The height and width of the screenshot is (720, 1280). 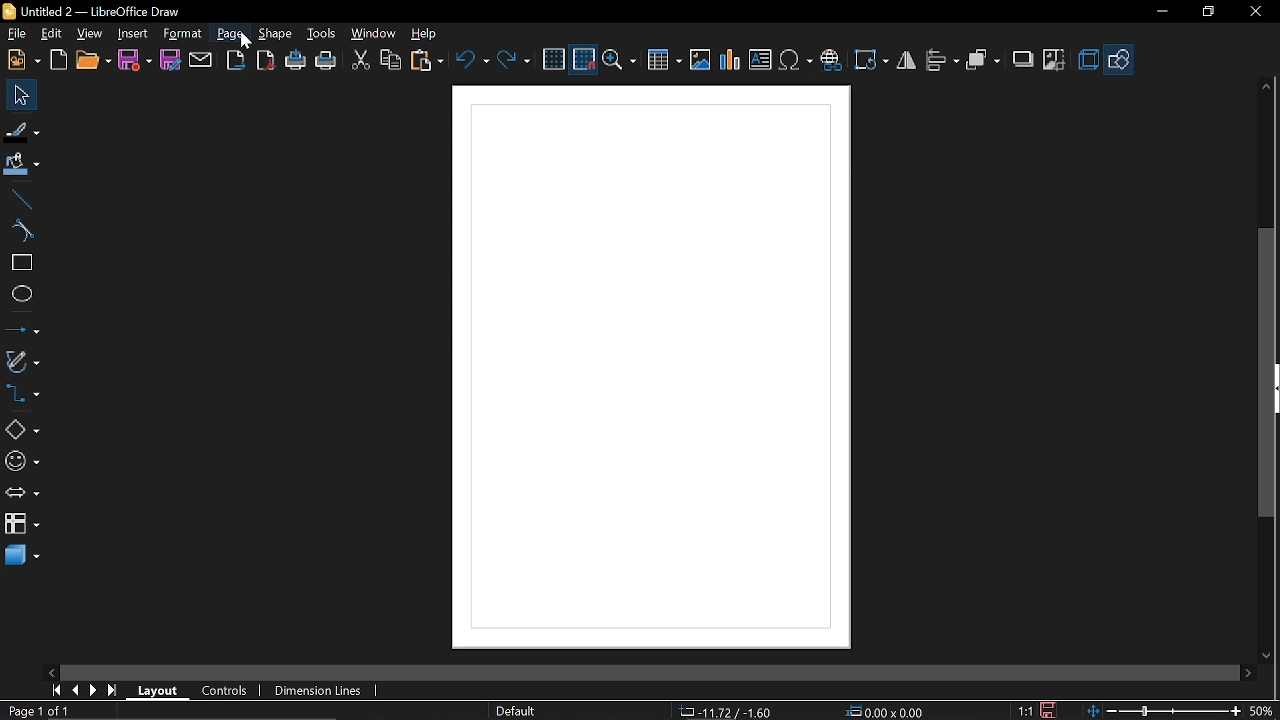 What do you see at coordinates (426, 60) in the screenshot?
I see `Paste` at bounding box center [426, 60].